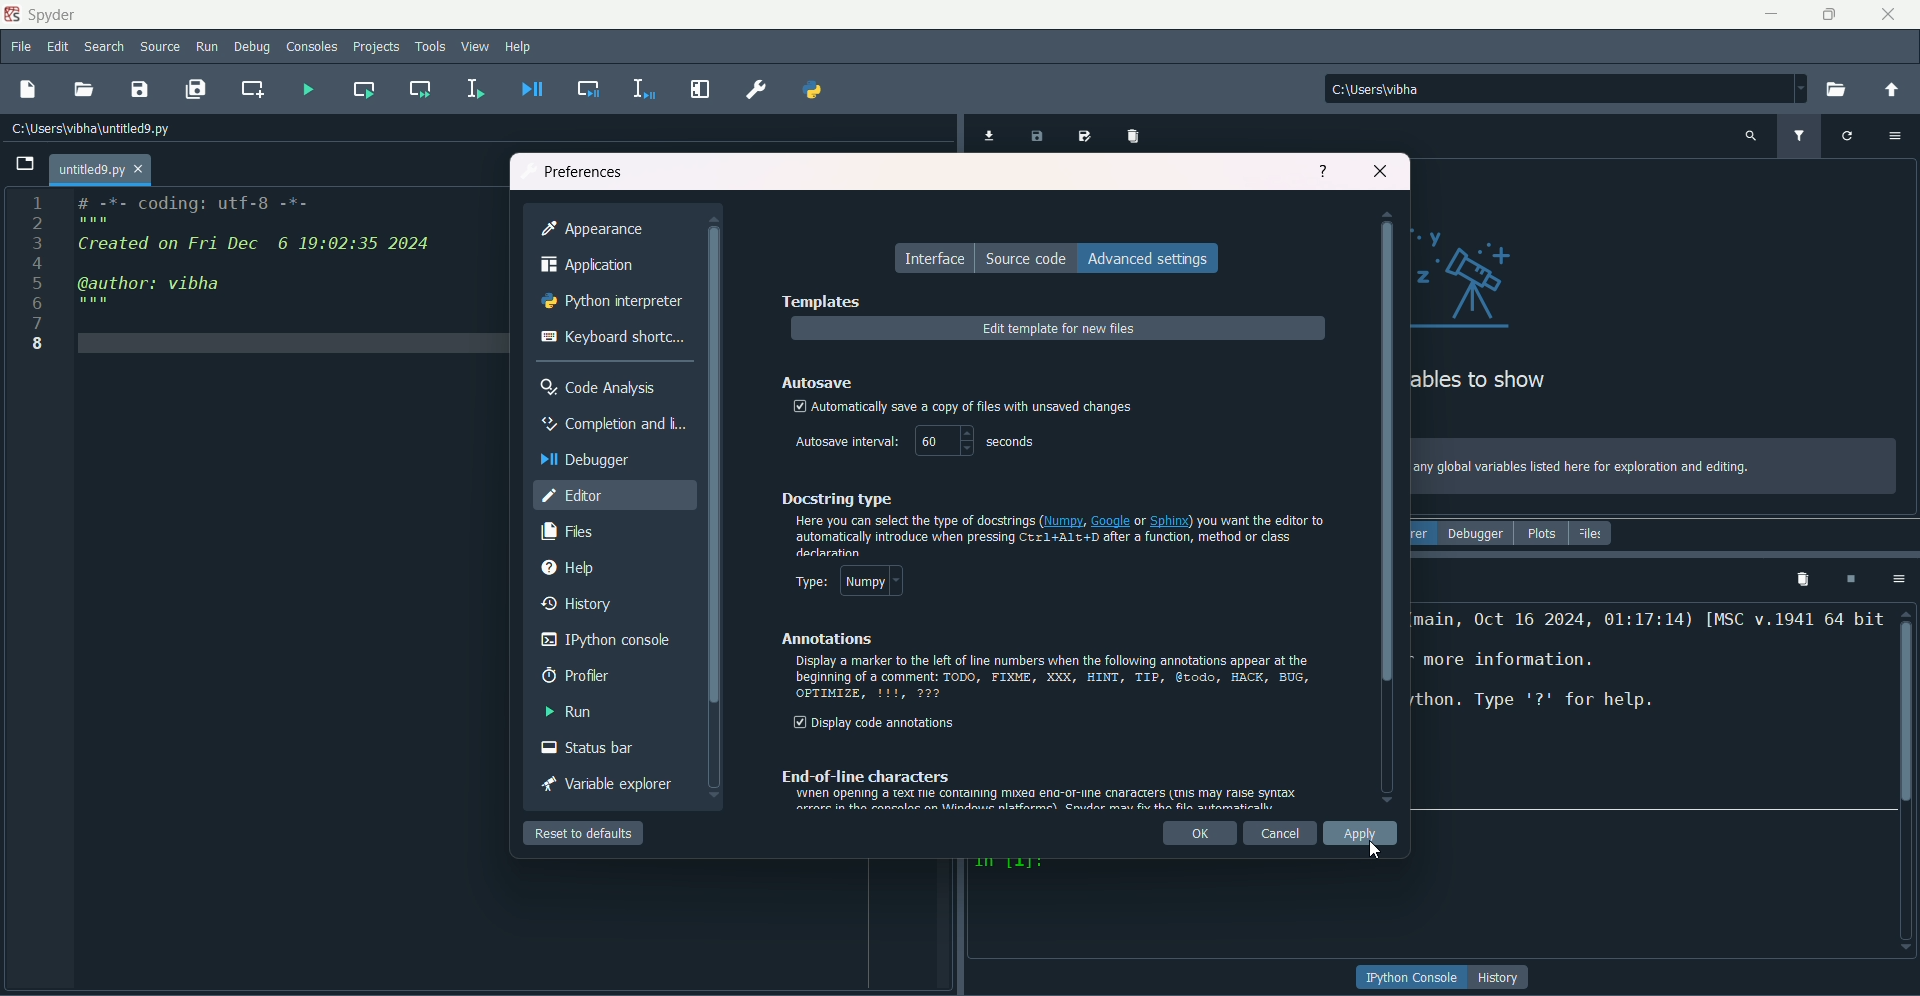 The image size is (1920, 996). What do you see at coordinates (1501, 977) in the screenshot?
I see `button` at bounding box center [1501, 977].